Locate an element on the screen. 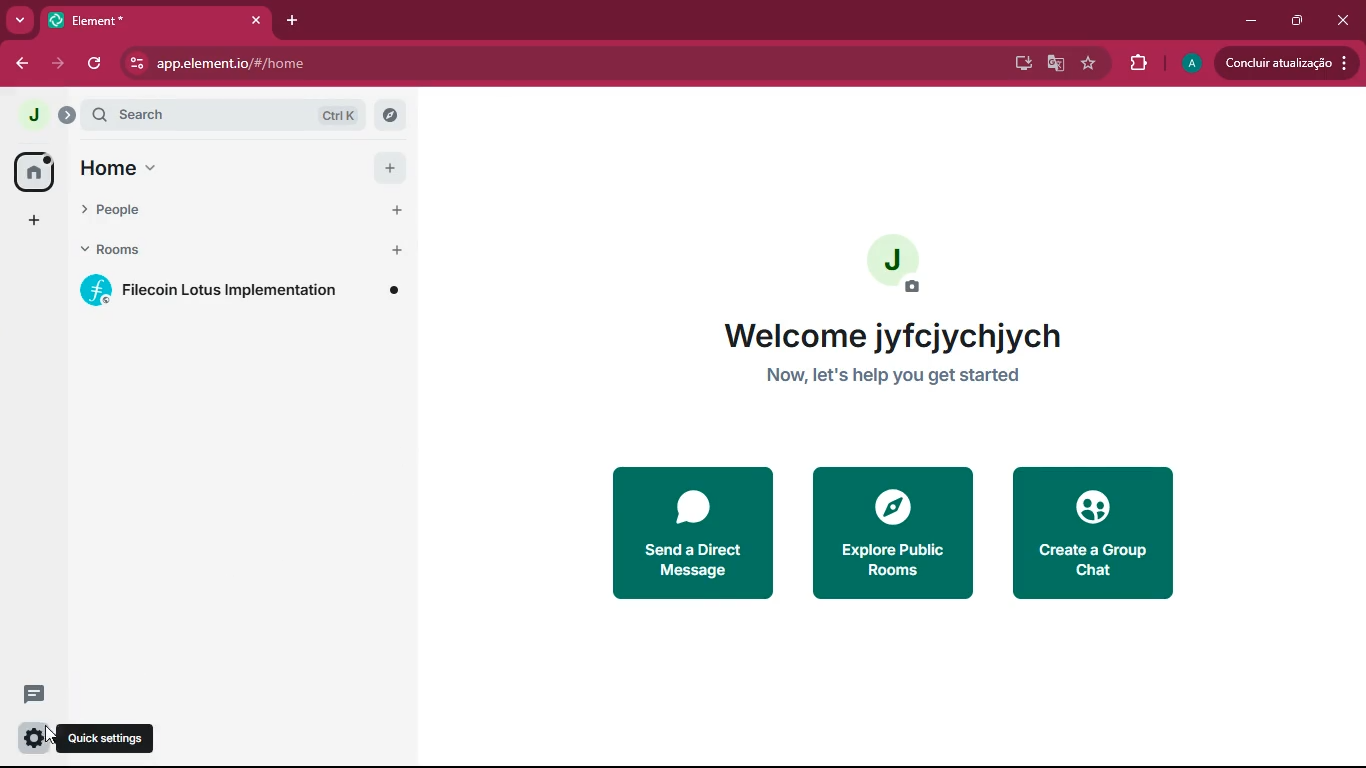 The width and height of the screenshot is (1366, 768). filecoin lotus implementation is located at coordinates (242, 289).